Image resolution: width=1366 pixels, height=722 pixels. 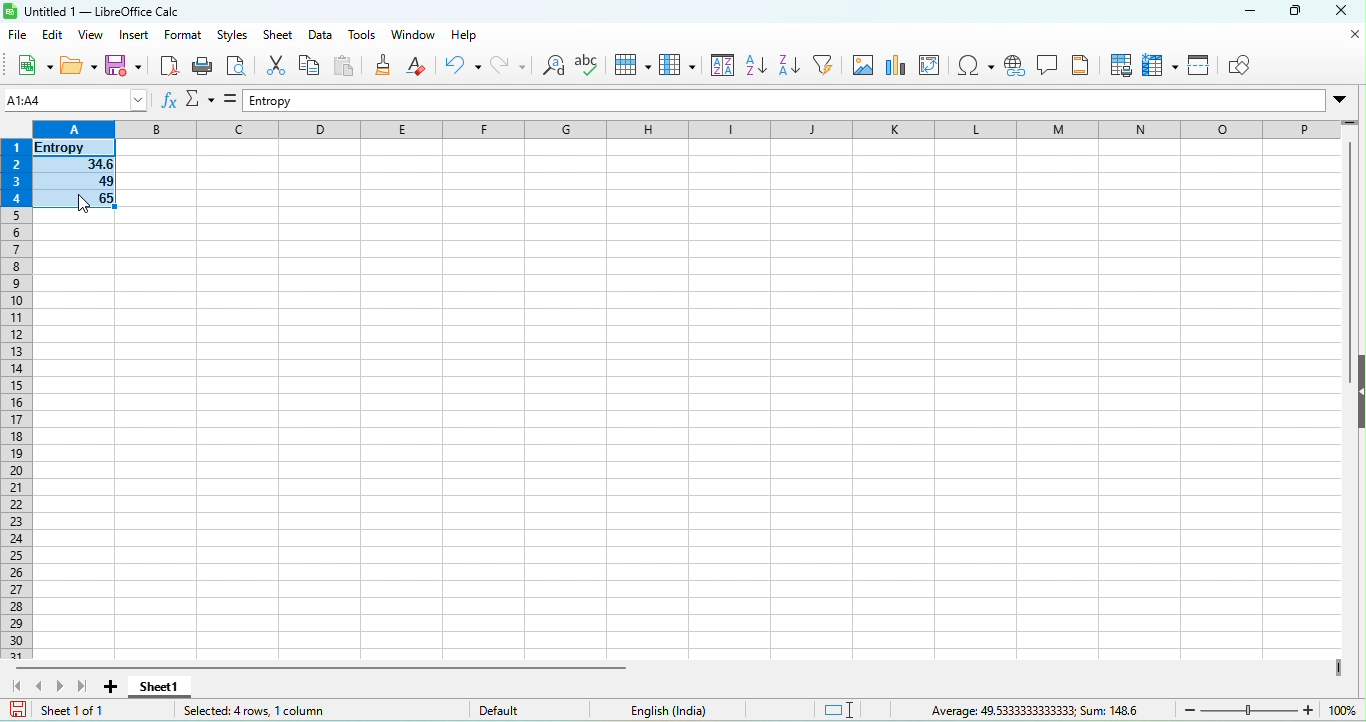 I want to click on scroll to first sheet, so click(x=15, y=683).